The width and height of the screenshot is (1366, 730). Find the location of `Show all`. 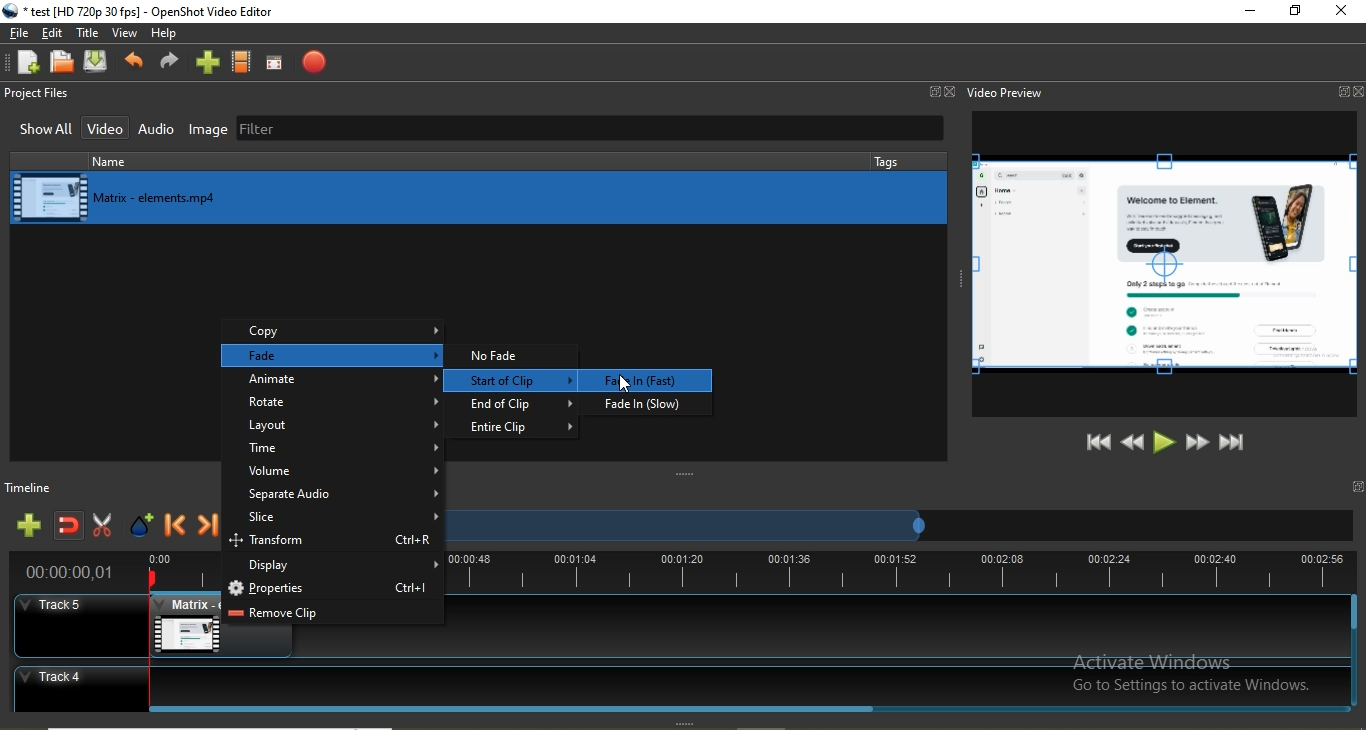

Show all is located at coordinates (41, 132).